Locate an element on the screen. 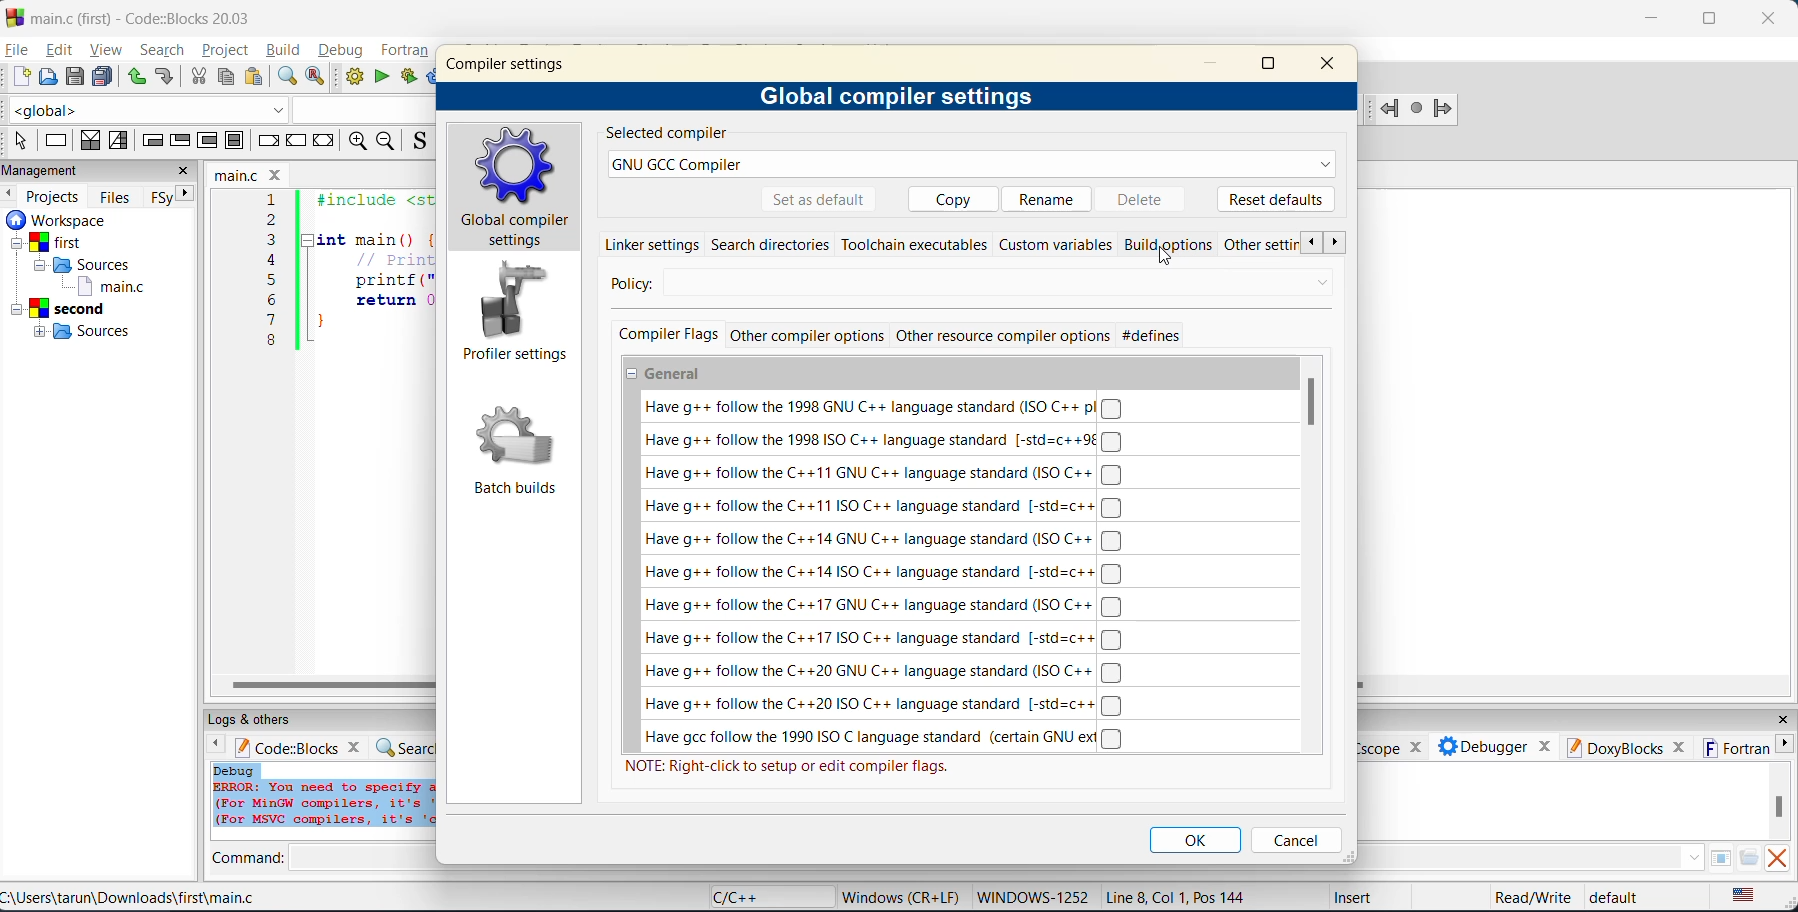 This screenshot has height=912, width=1798. undo is located at coordinates (136, 78).